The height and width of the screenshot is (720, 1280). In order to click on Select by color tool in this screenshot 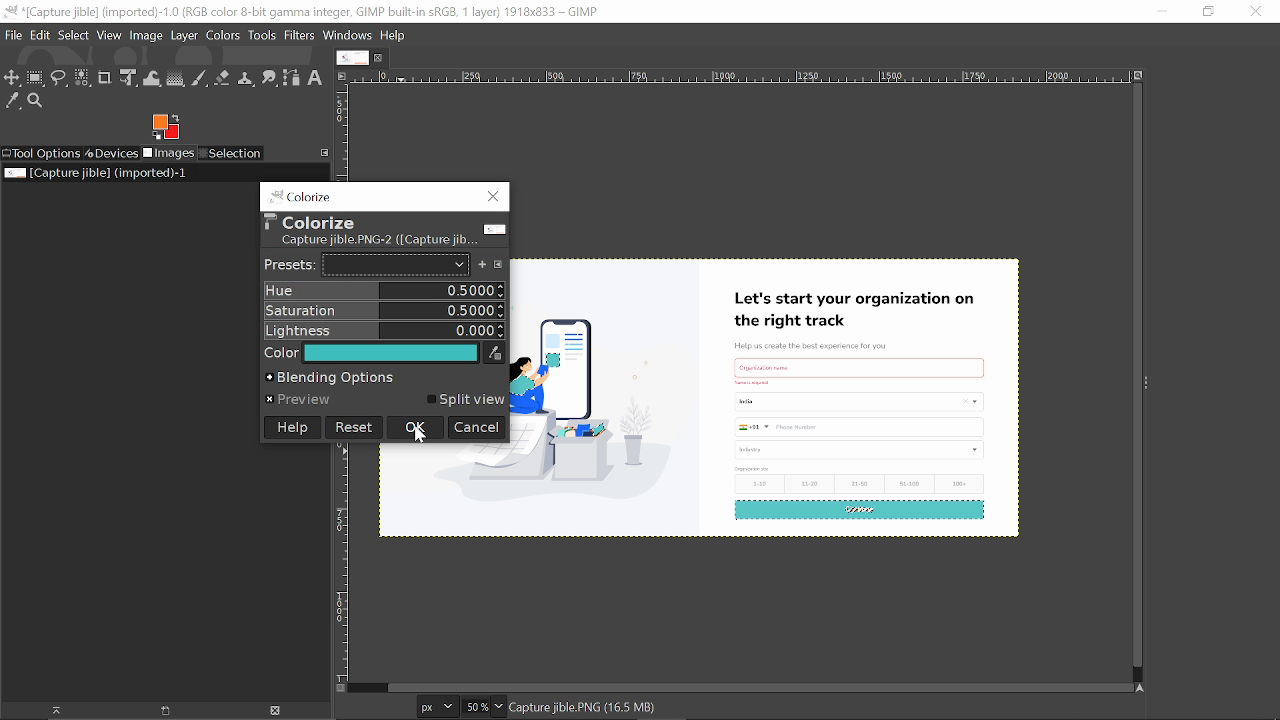, I will do `click(81, 77)`.